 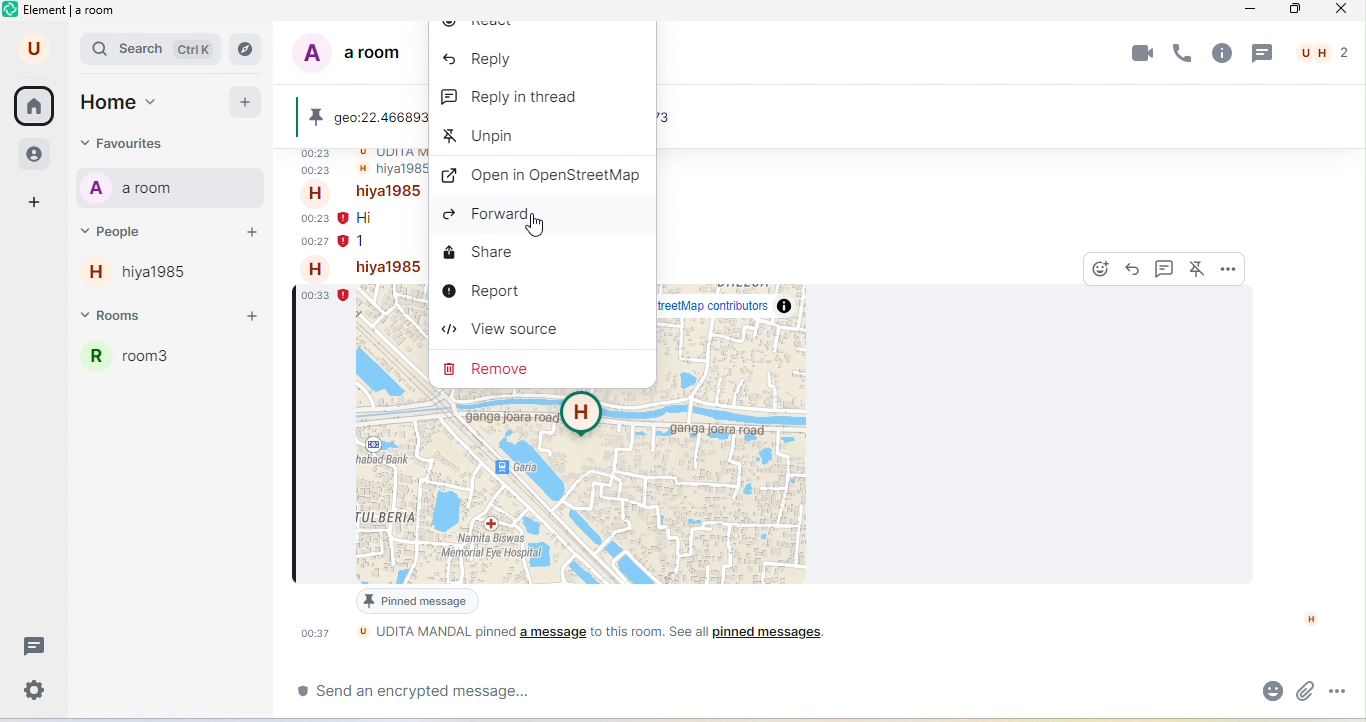 What do you see at coordinates (1103, 268) in the screenshot?
I see `react` at bounding box center [1103, 268].